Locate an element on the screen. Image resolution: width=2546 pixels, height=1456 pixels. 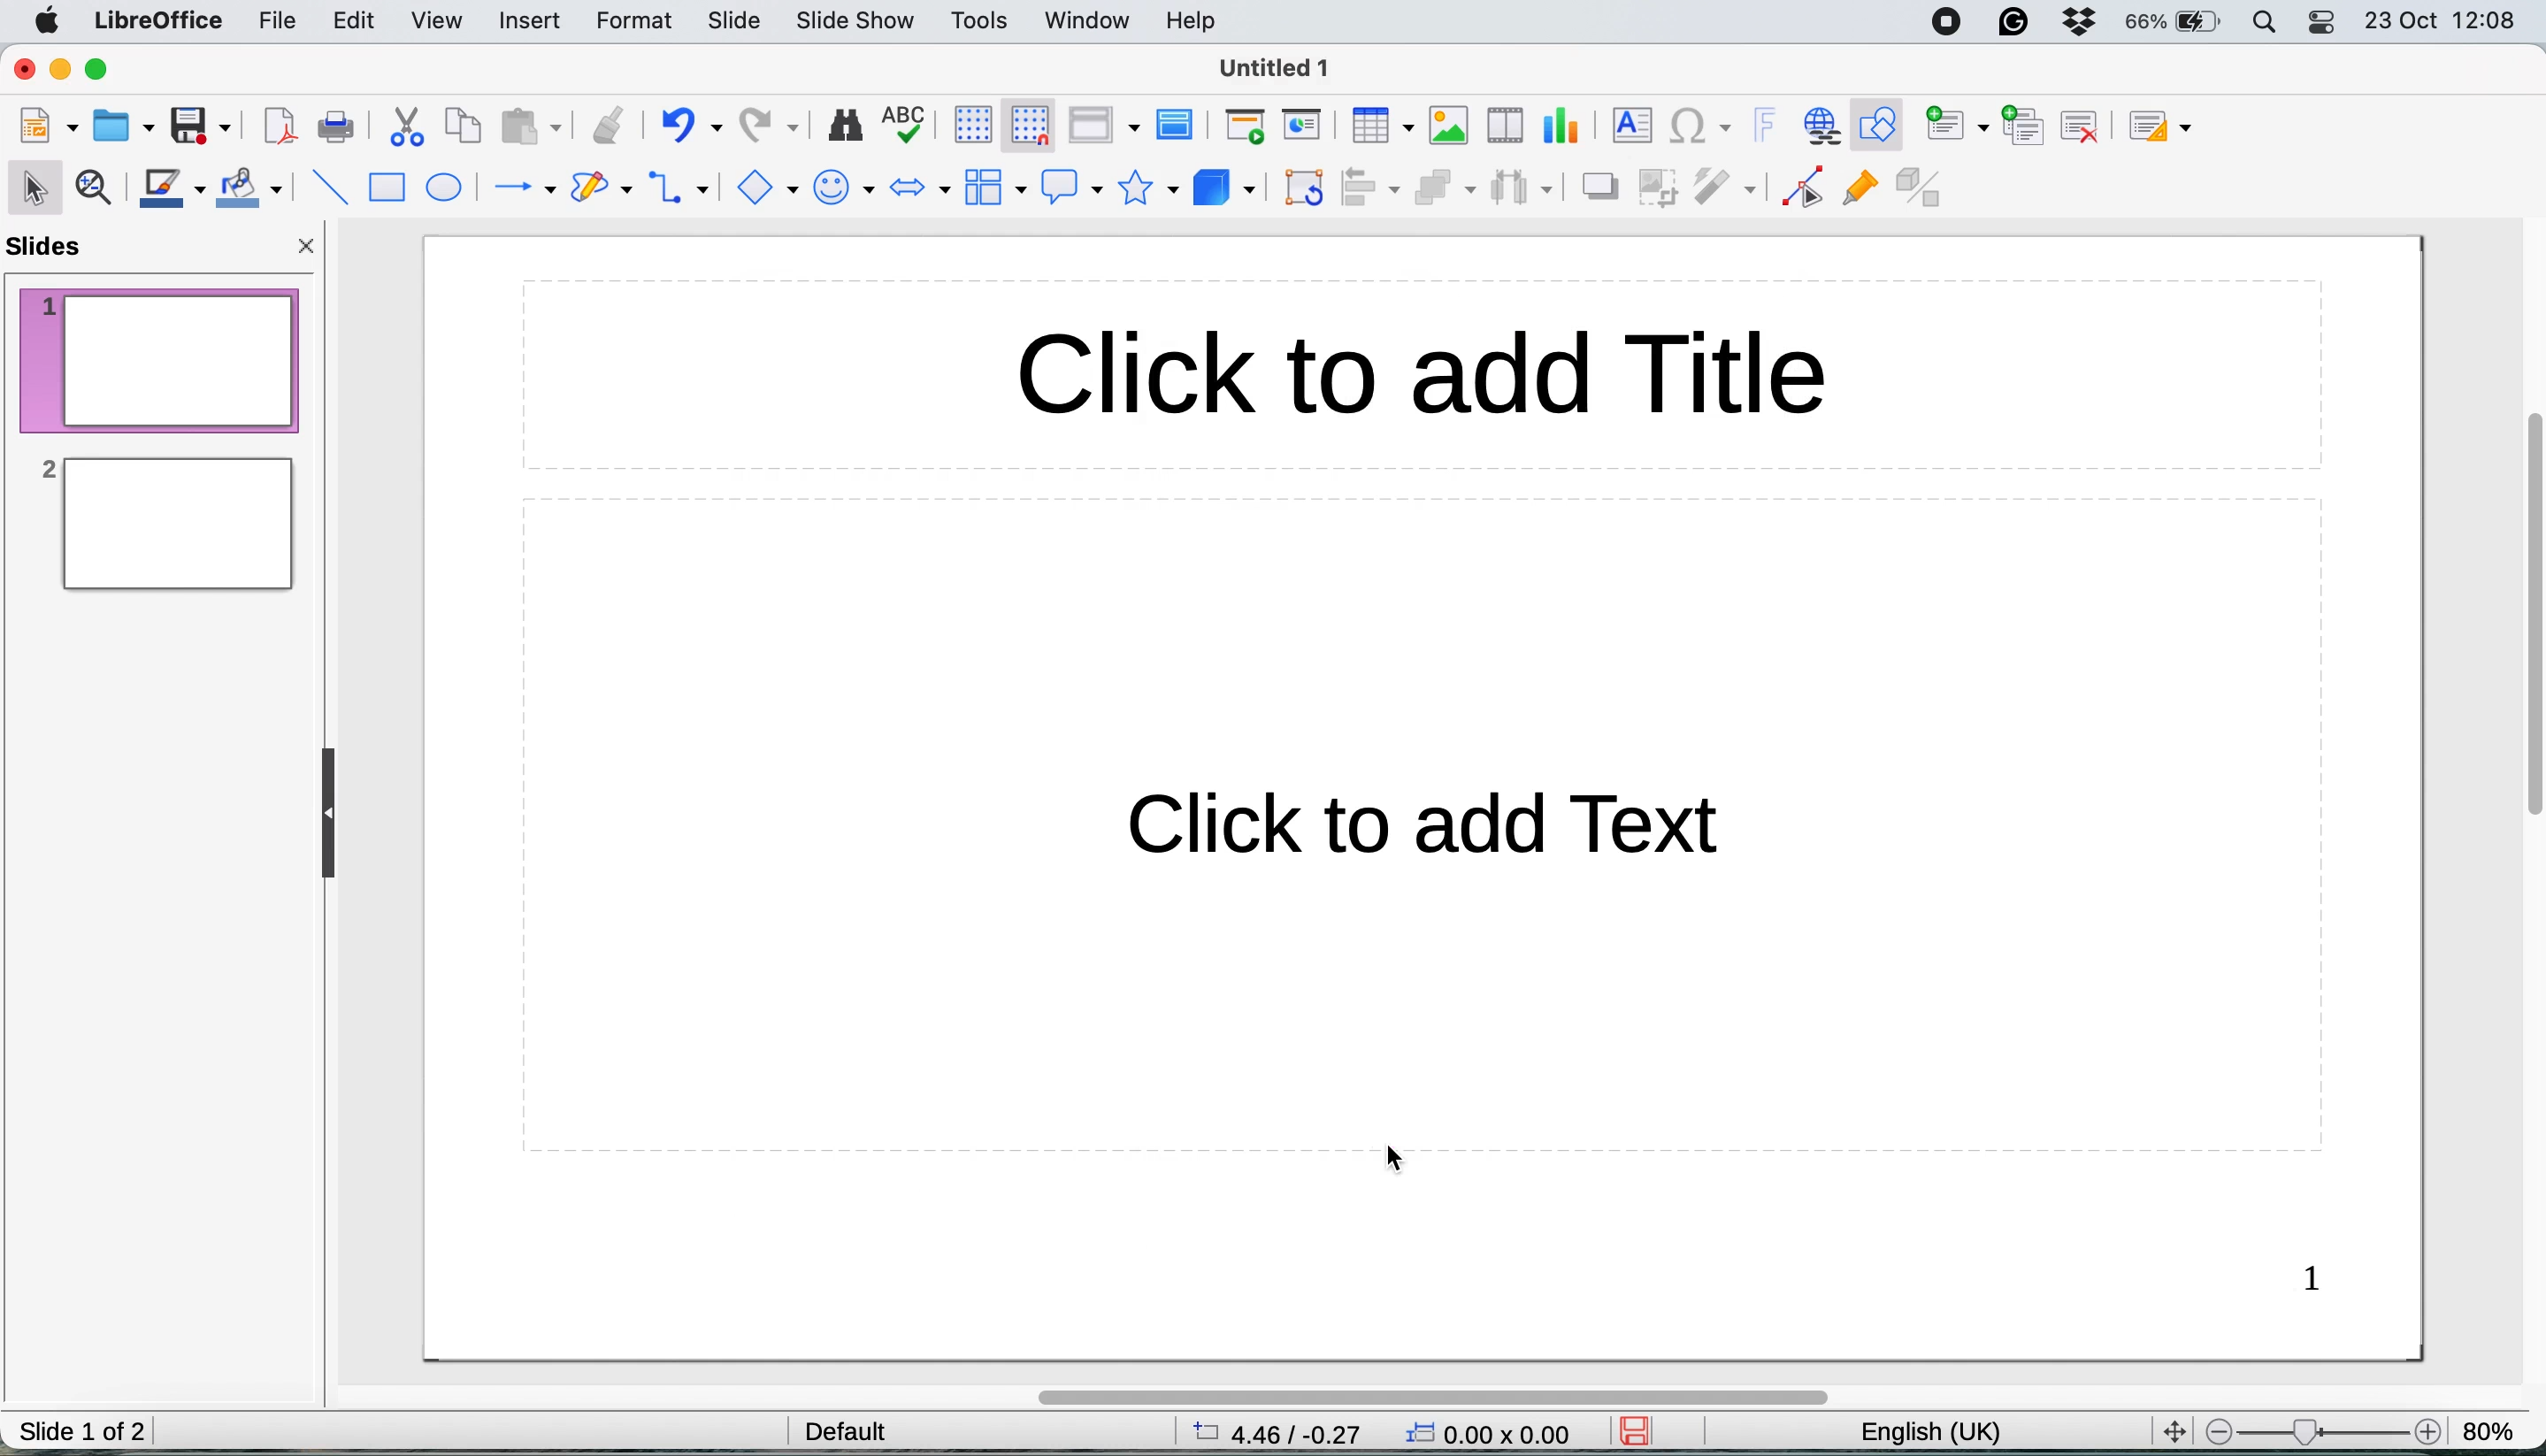
save is located at coordinates (1644, 1431).